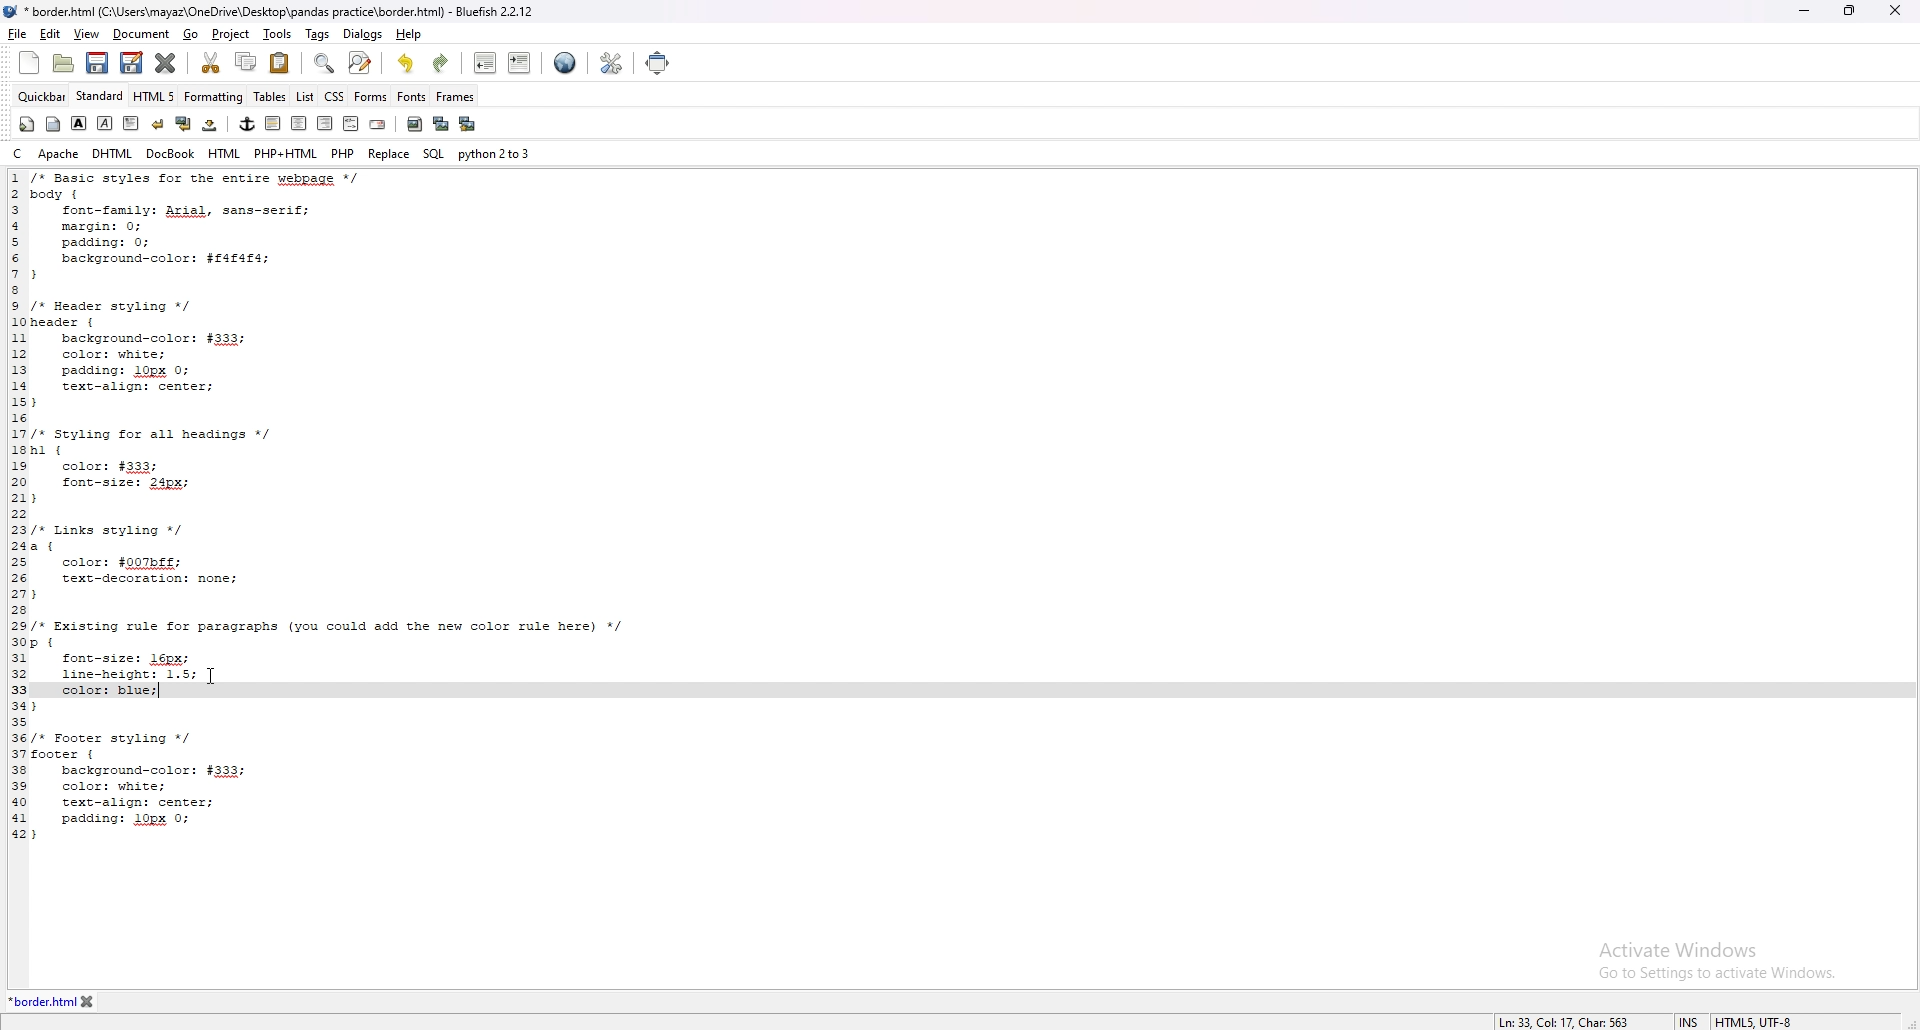 The height and width of the screenshot is (1030, 1920). What do you see at coordinates (130, 122) in the screenshot?
I see `paragraph` at bounding box center [130, 122].